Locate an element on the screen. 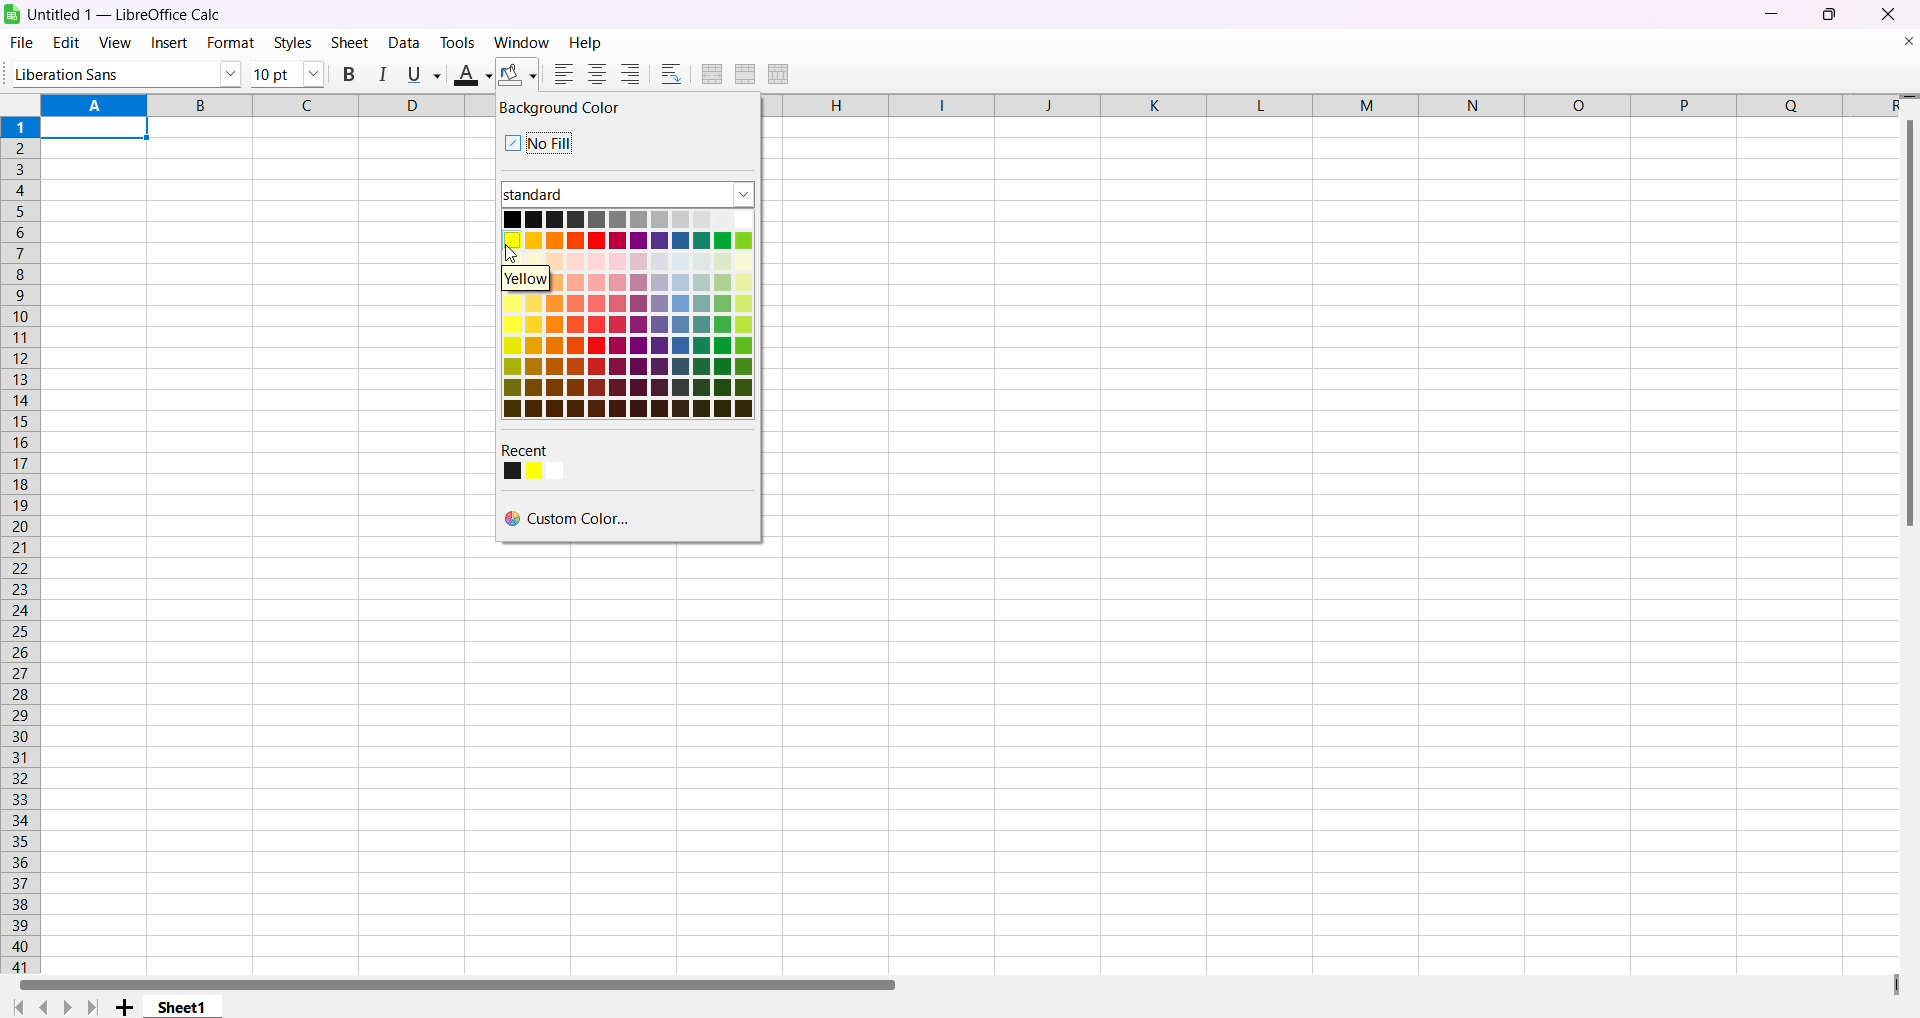 The image size is (1920, 1018). add sheet is located at coordinates (125, 1005).